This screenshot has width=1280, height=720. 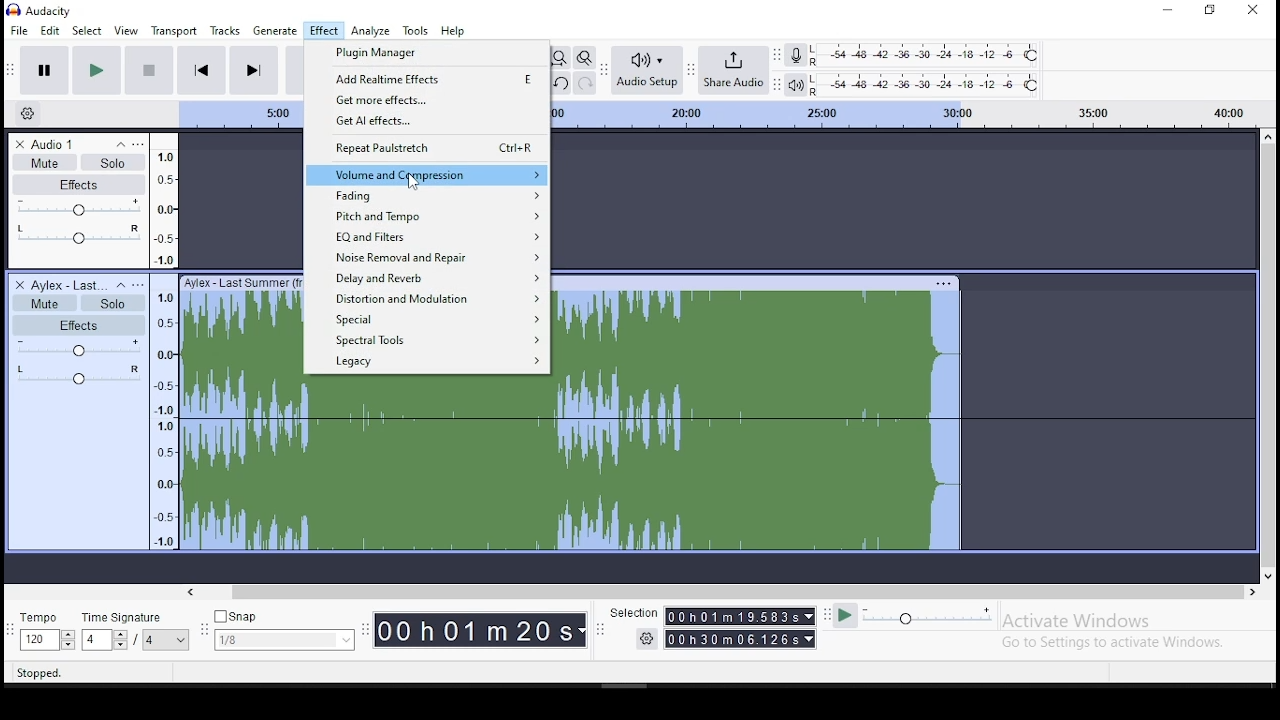 I want to click on view, so click(x=129, y=30).